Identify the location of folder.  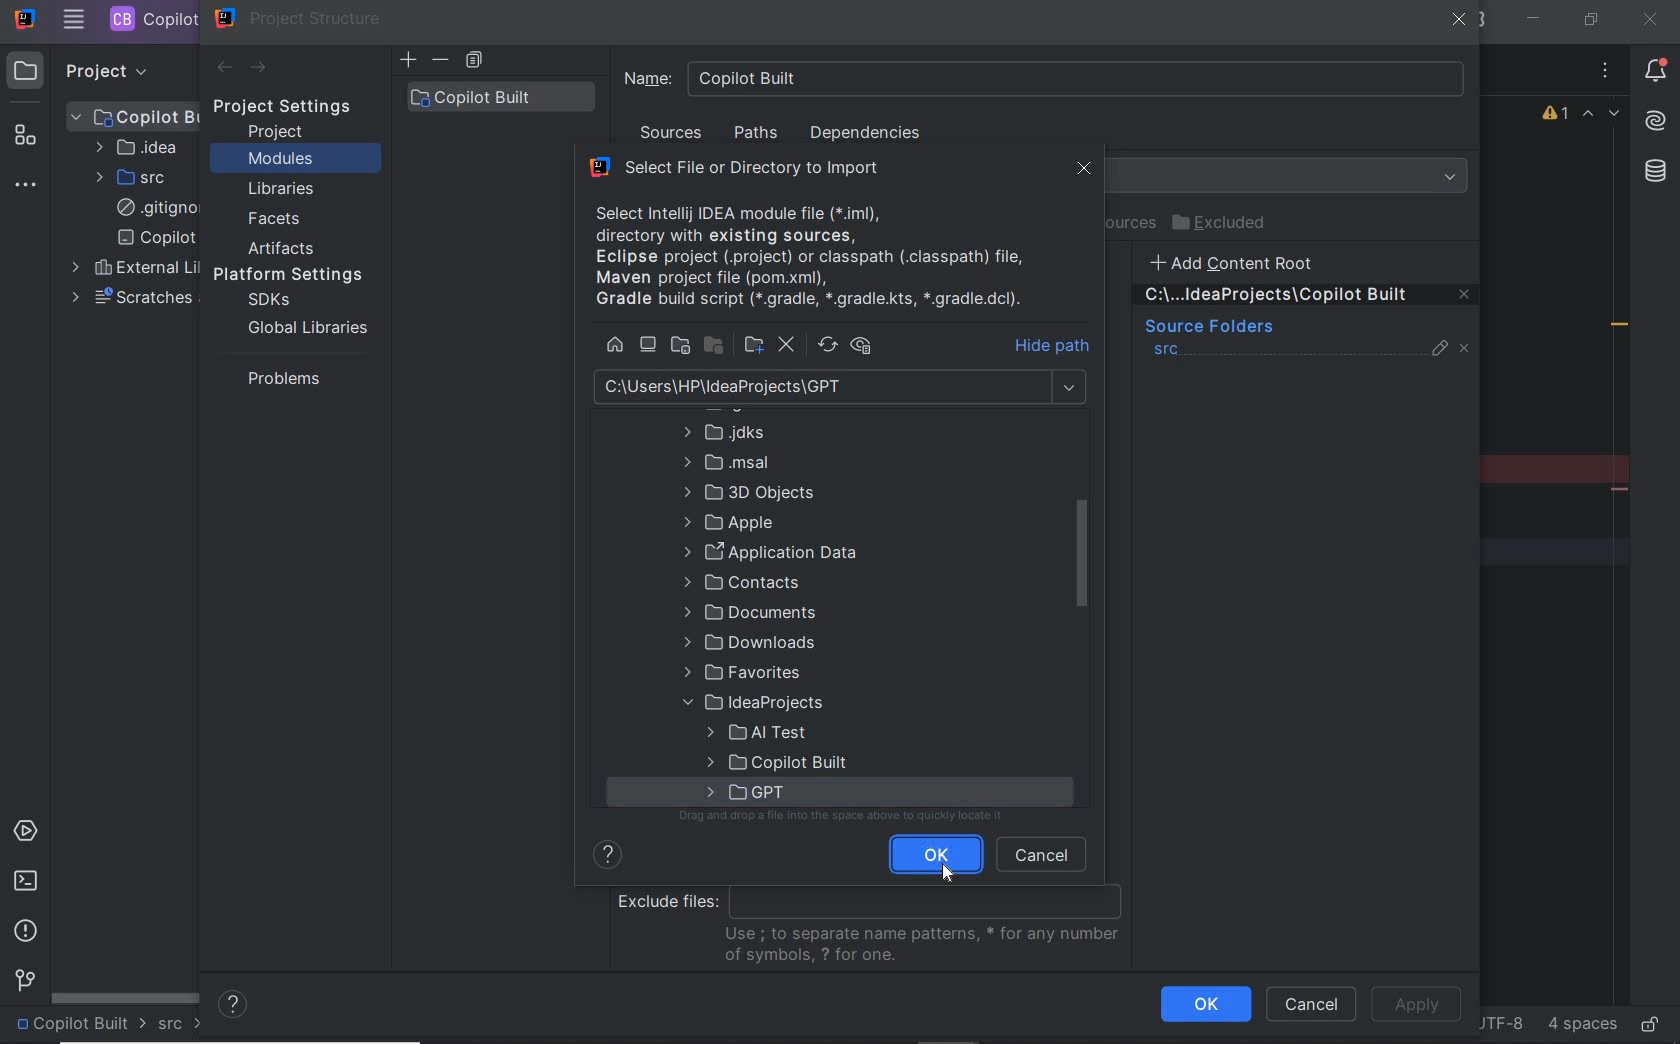
(726, 522).